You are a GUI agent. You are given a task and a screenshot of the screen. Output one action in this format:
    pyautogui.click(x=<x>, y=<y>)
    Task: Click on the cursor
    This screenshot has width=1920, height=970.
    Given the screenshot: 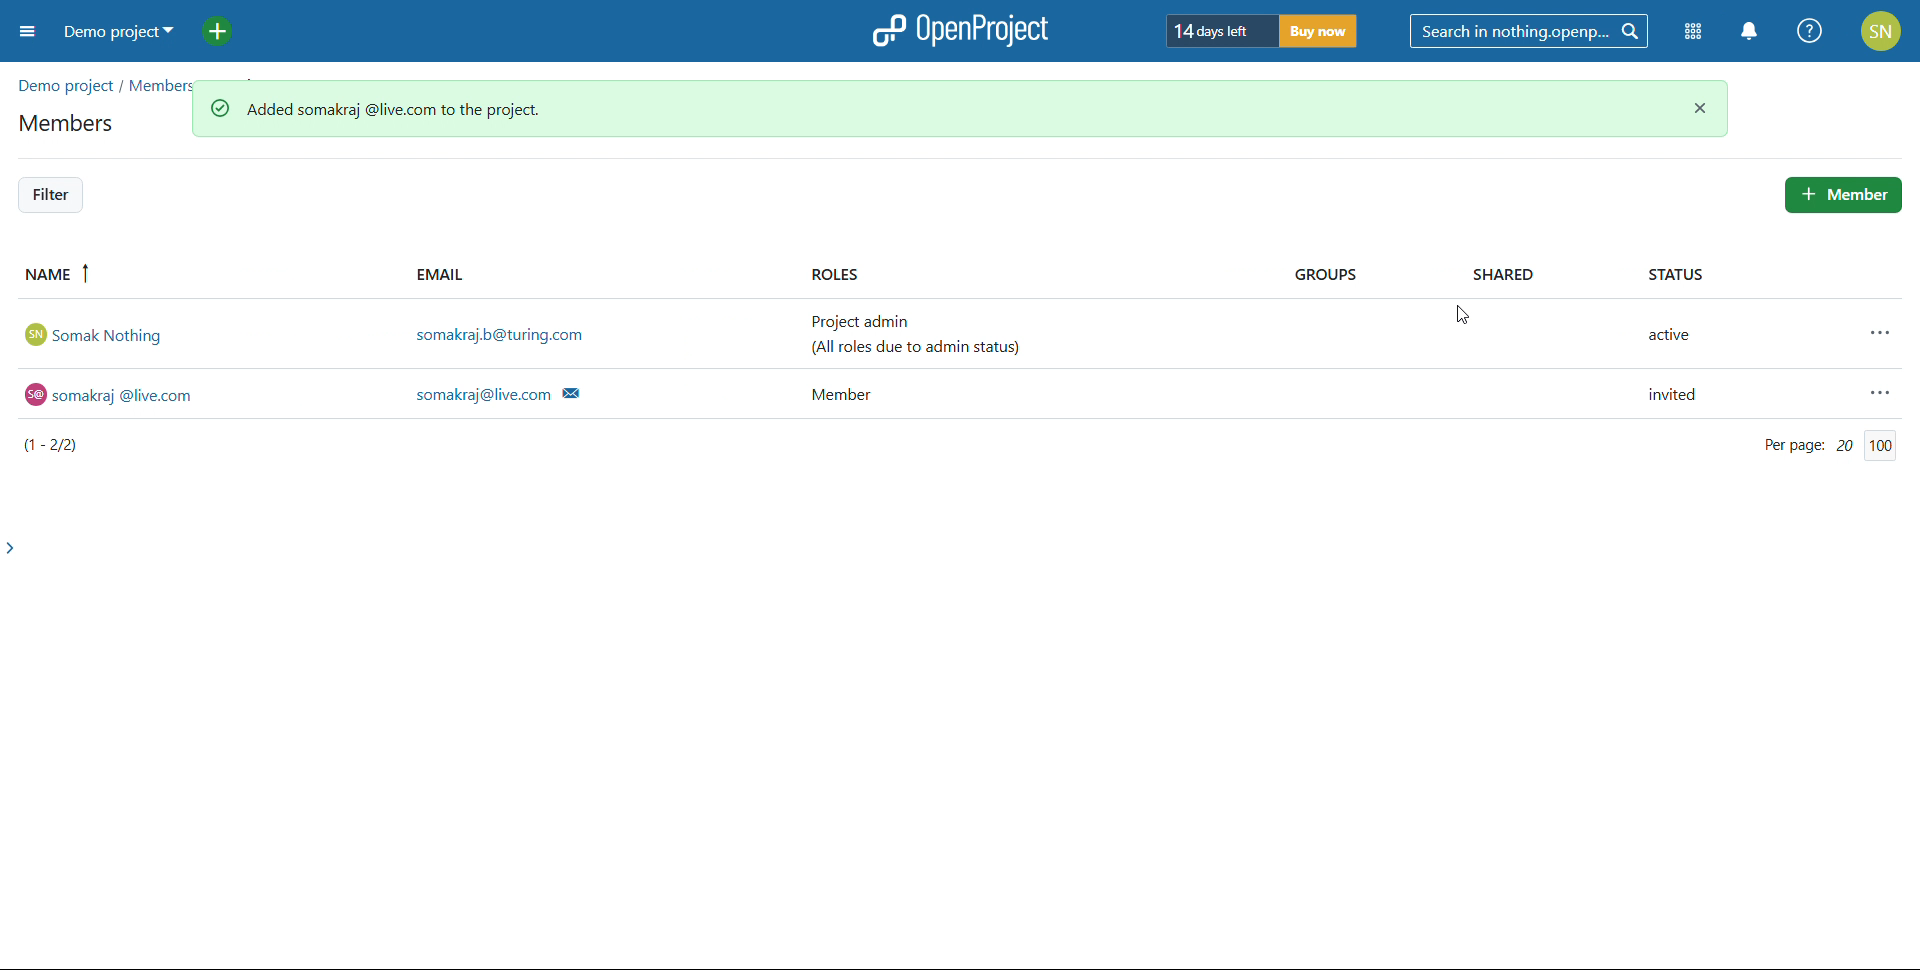 What is the action you would take?
    pyautogui.click(x=1462, y=319)
    